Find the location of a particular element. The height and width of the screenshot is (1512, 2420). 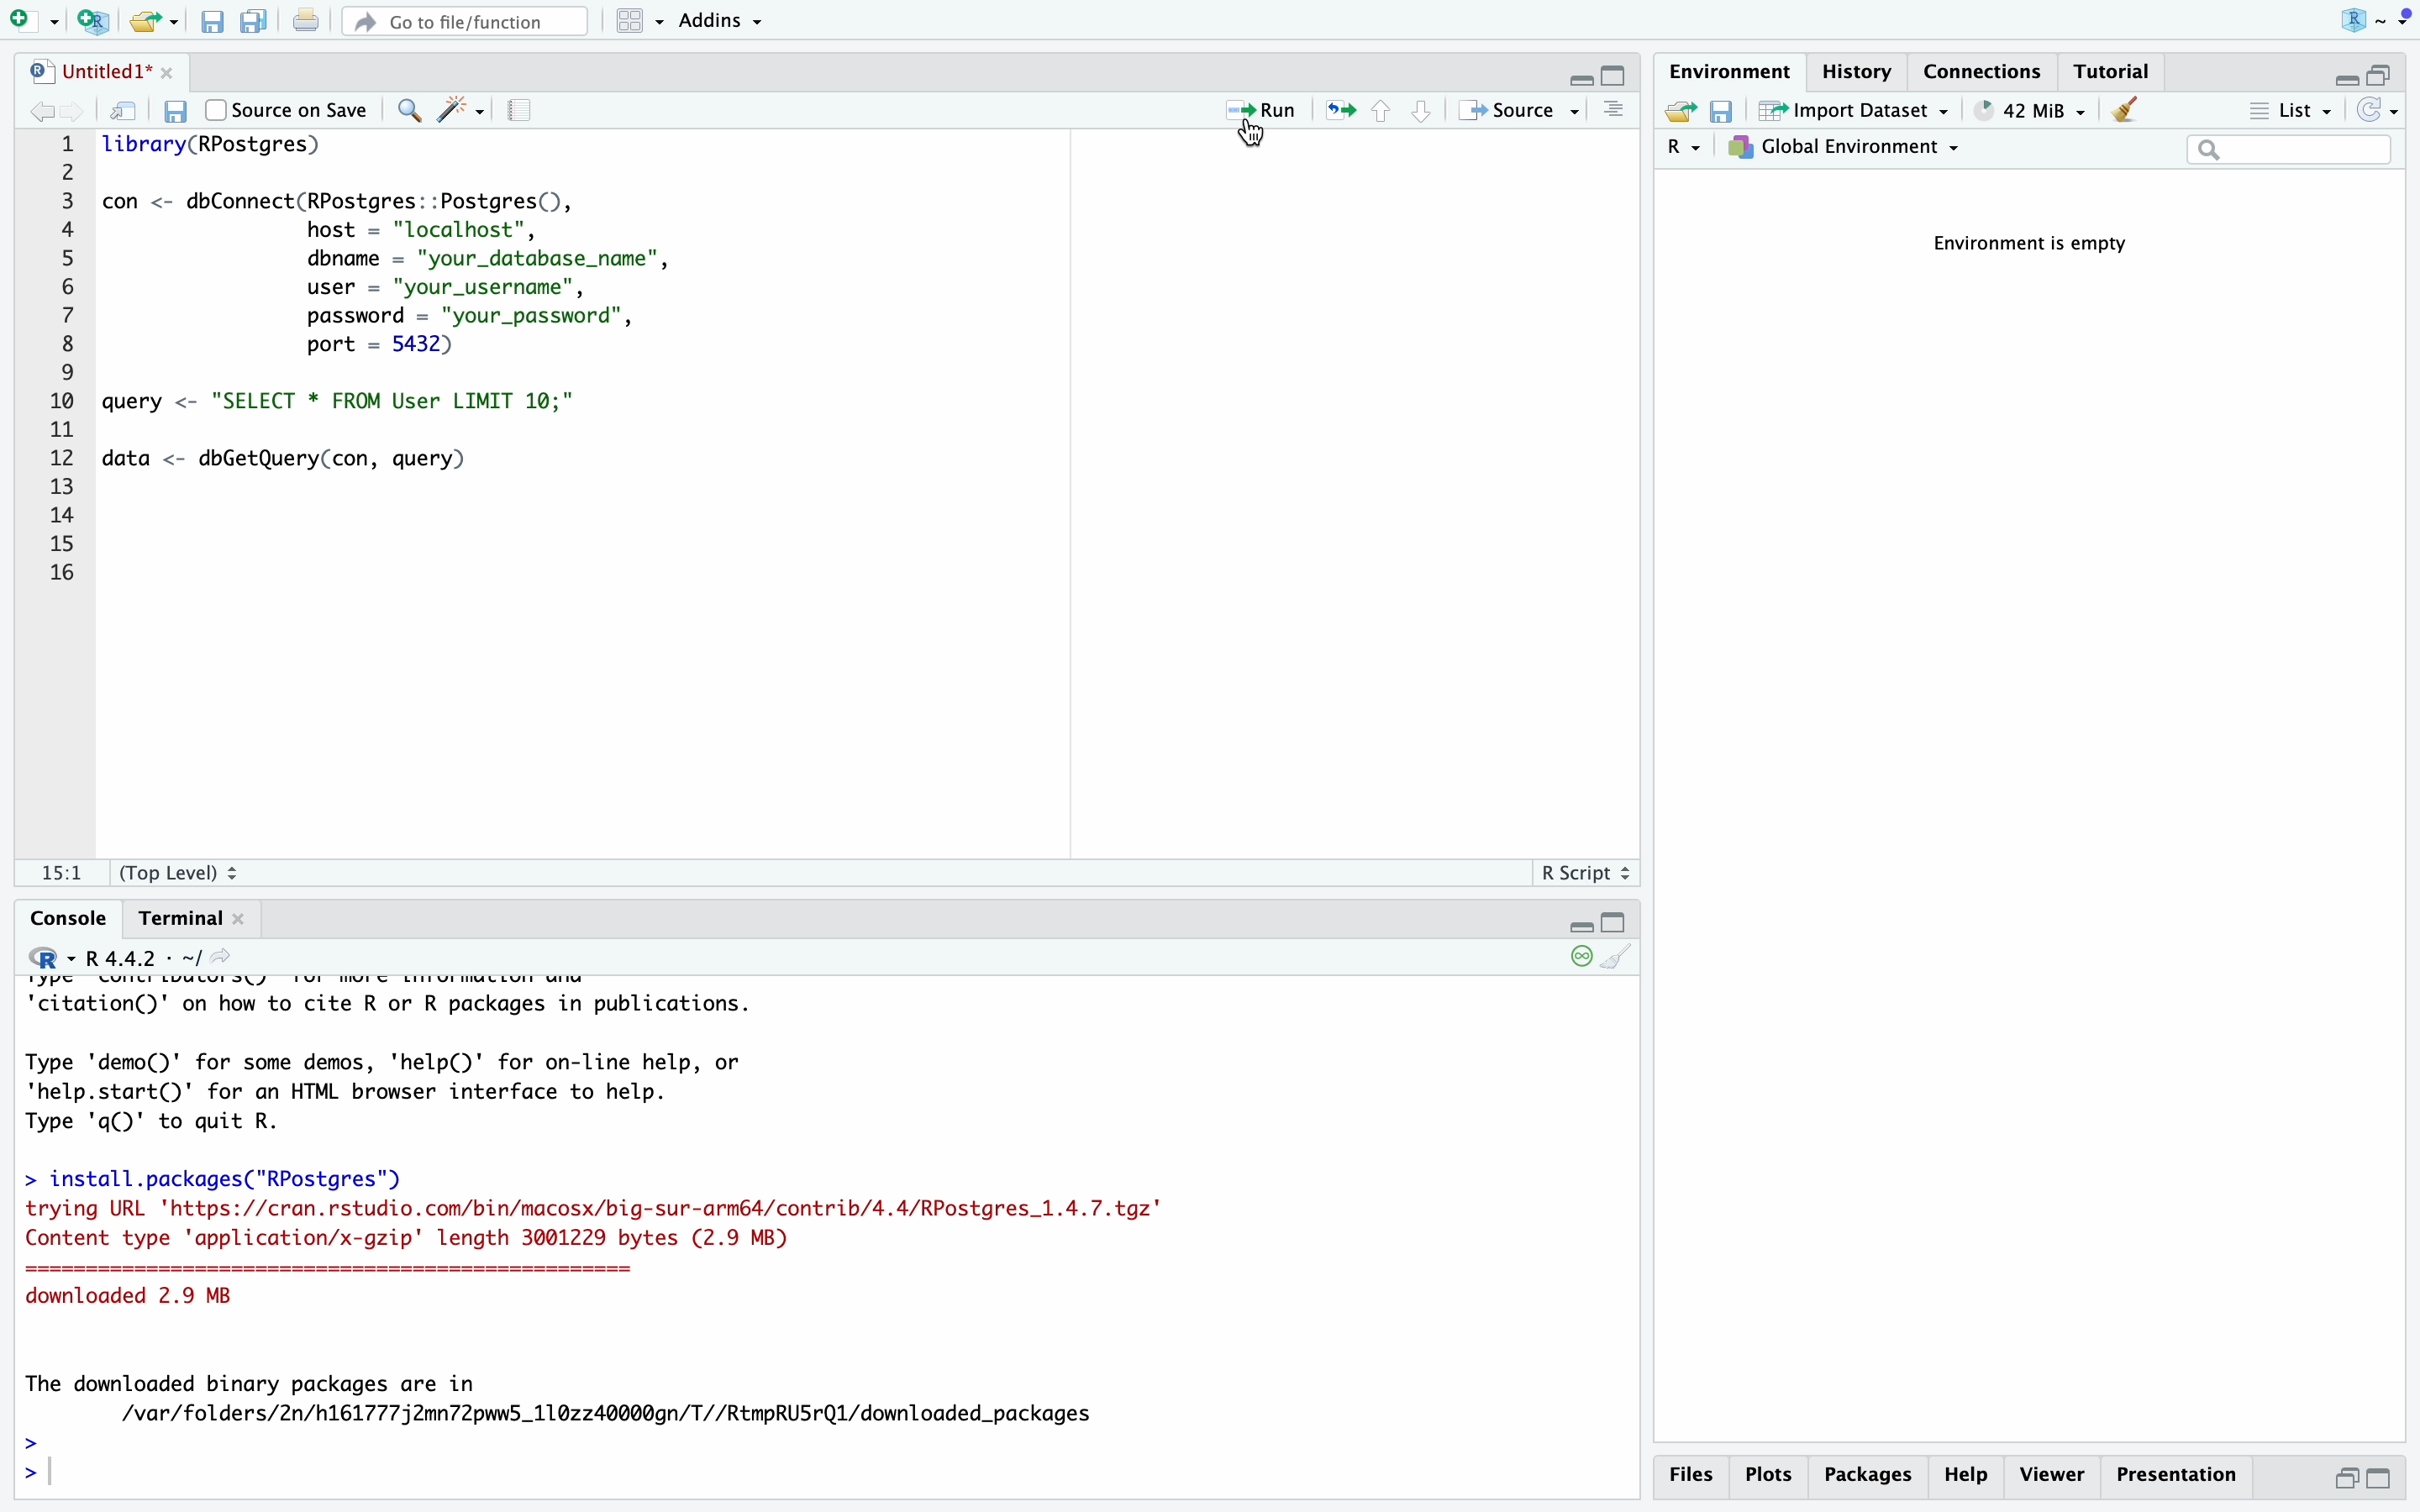

presentation is located at coordinates (2186, 1481).